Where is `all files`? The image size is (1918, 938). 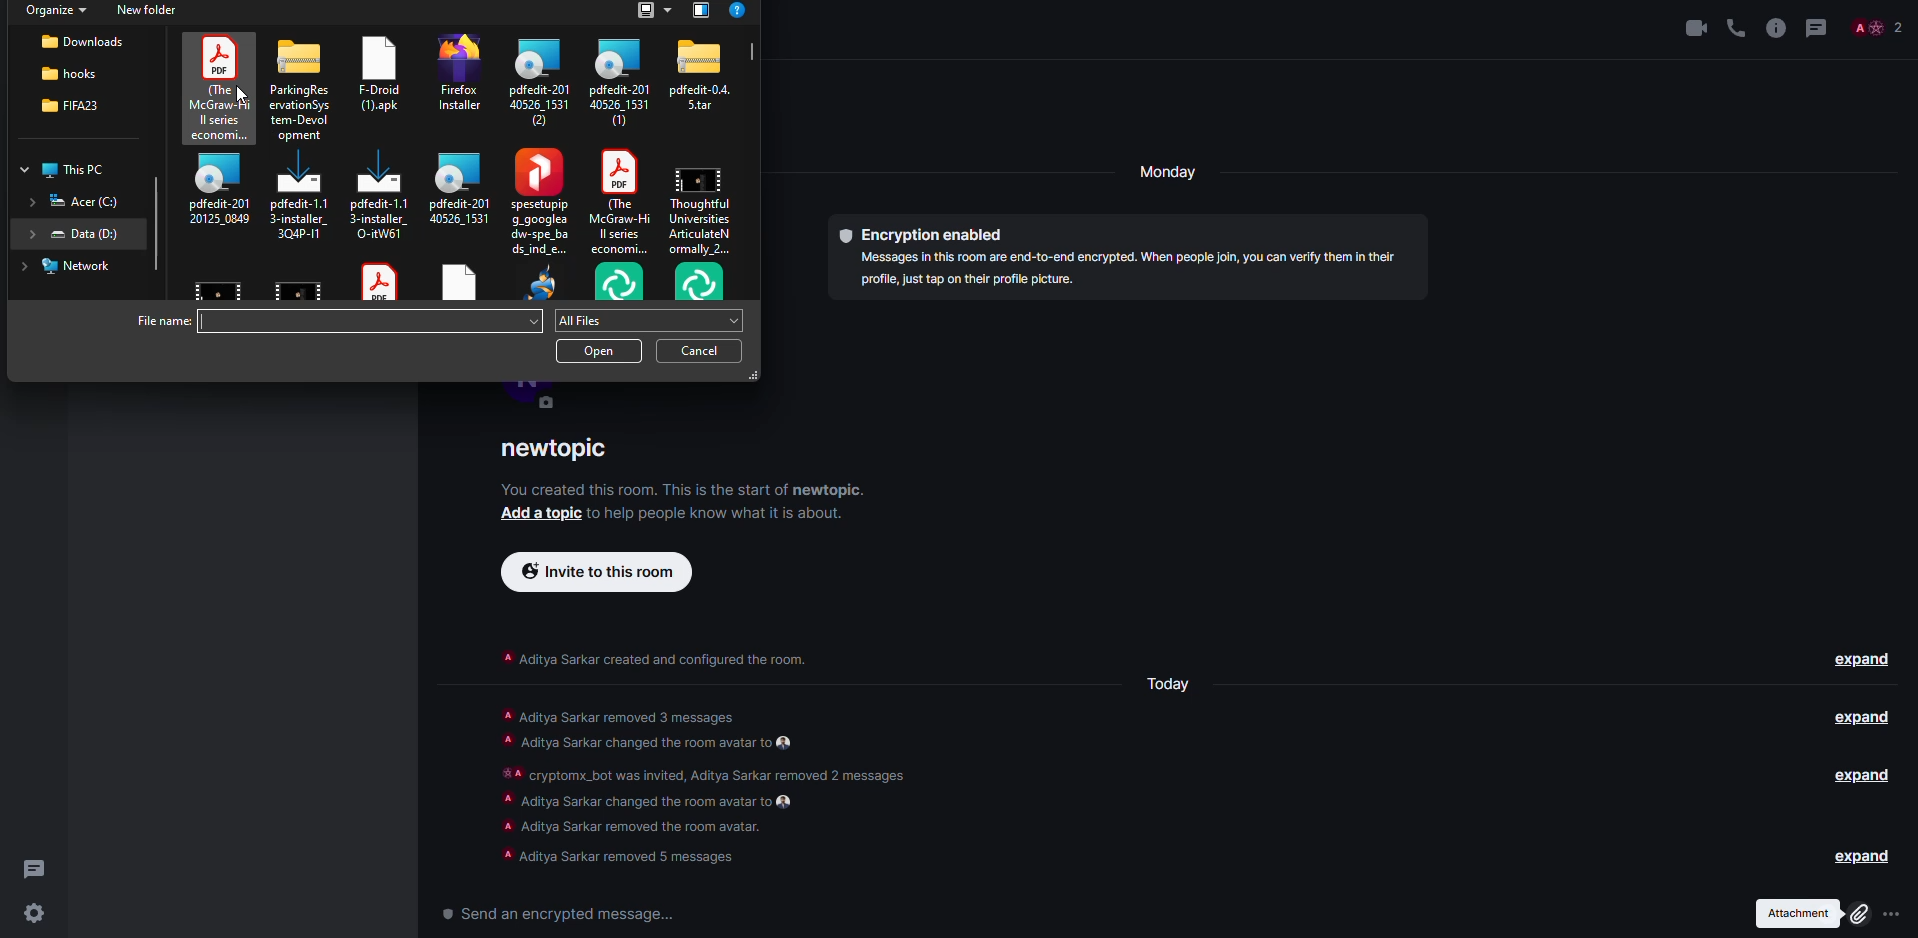
all files is located at coordinates (587, 321).